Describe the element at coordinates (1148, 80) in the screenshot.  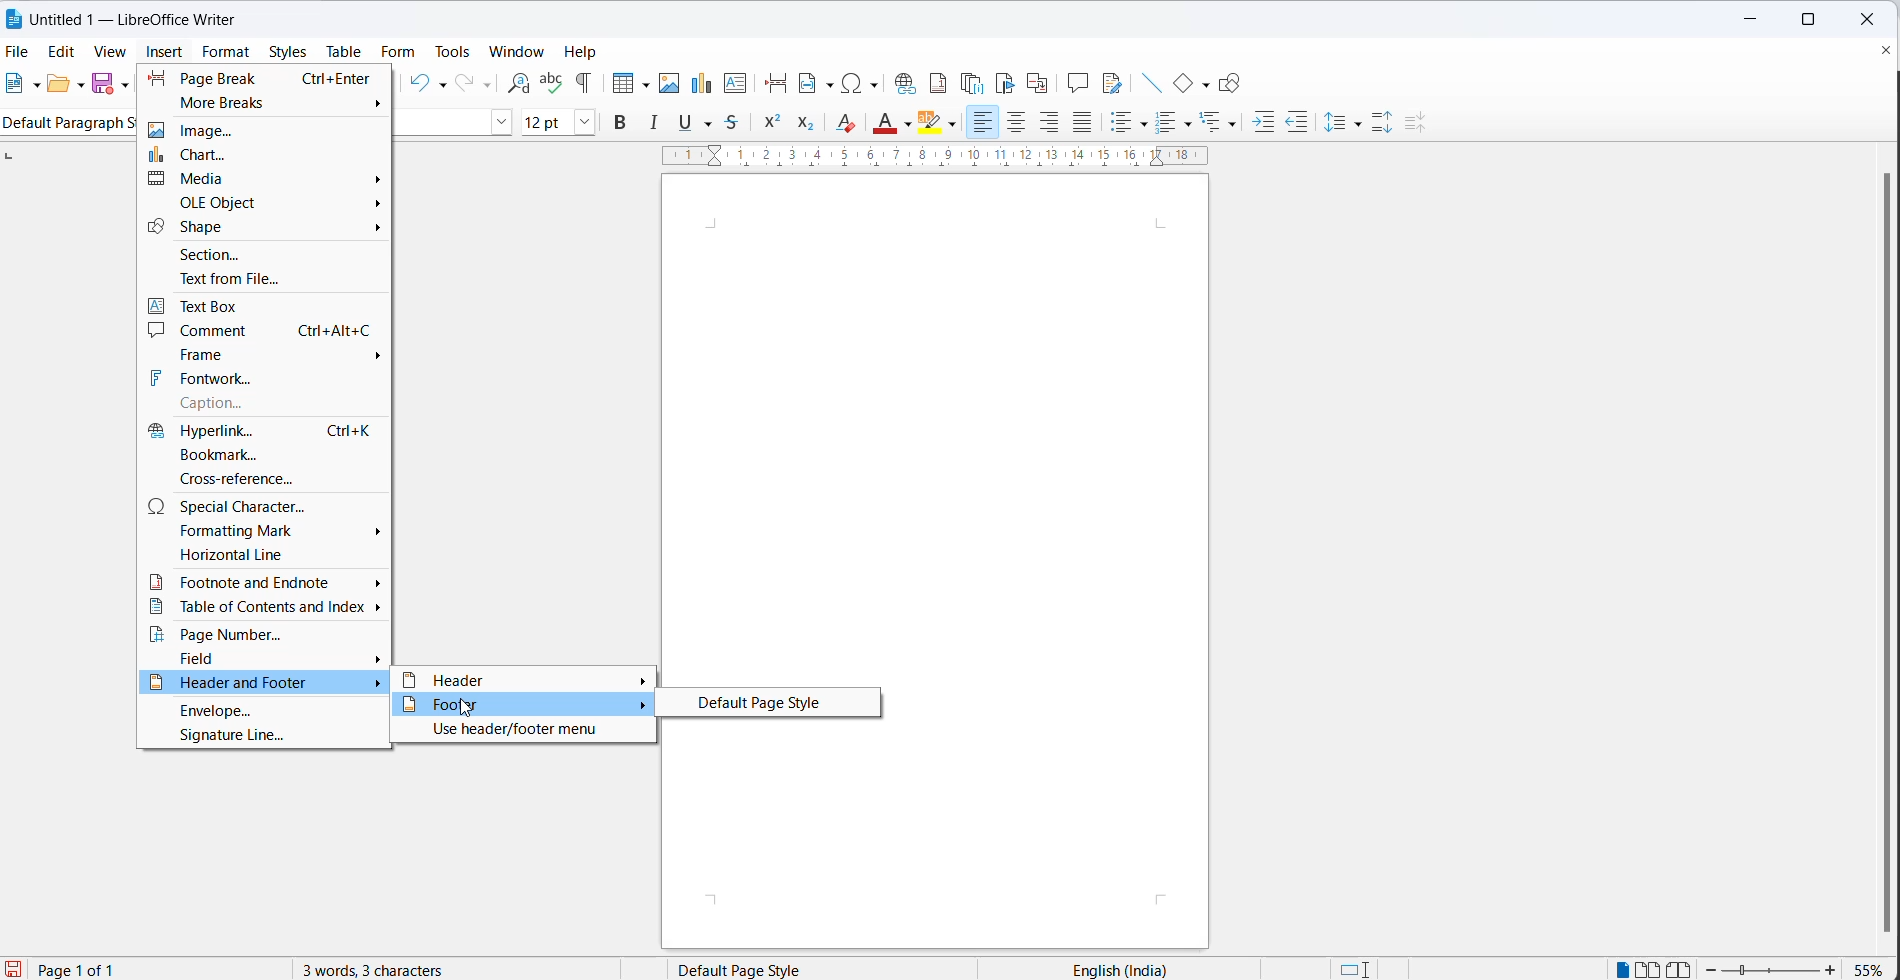
I see `insert line` at that location.